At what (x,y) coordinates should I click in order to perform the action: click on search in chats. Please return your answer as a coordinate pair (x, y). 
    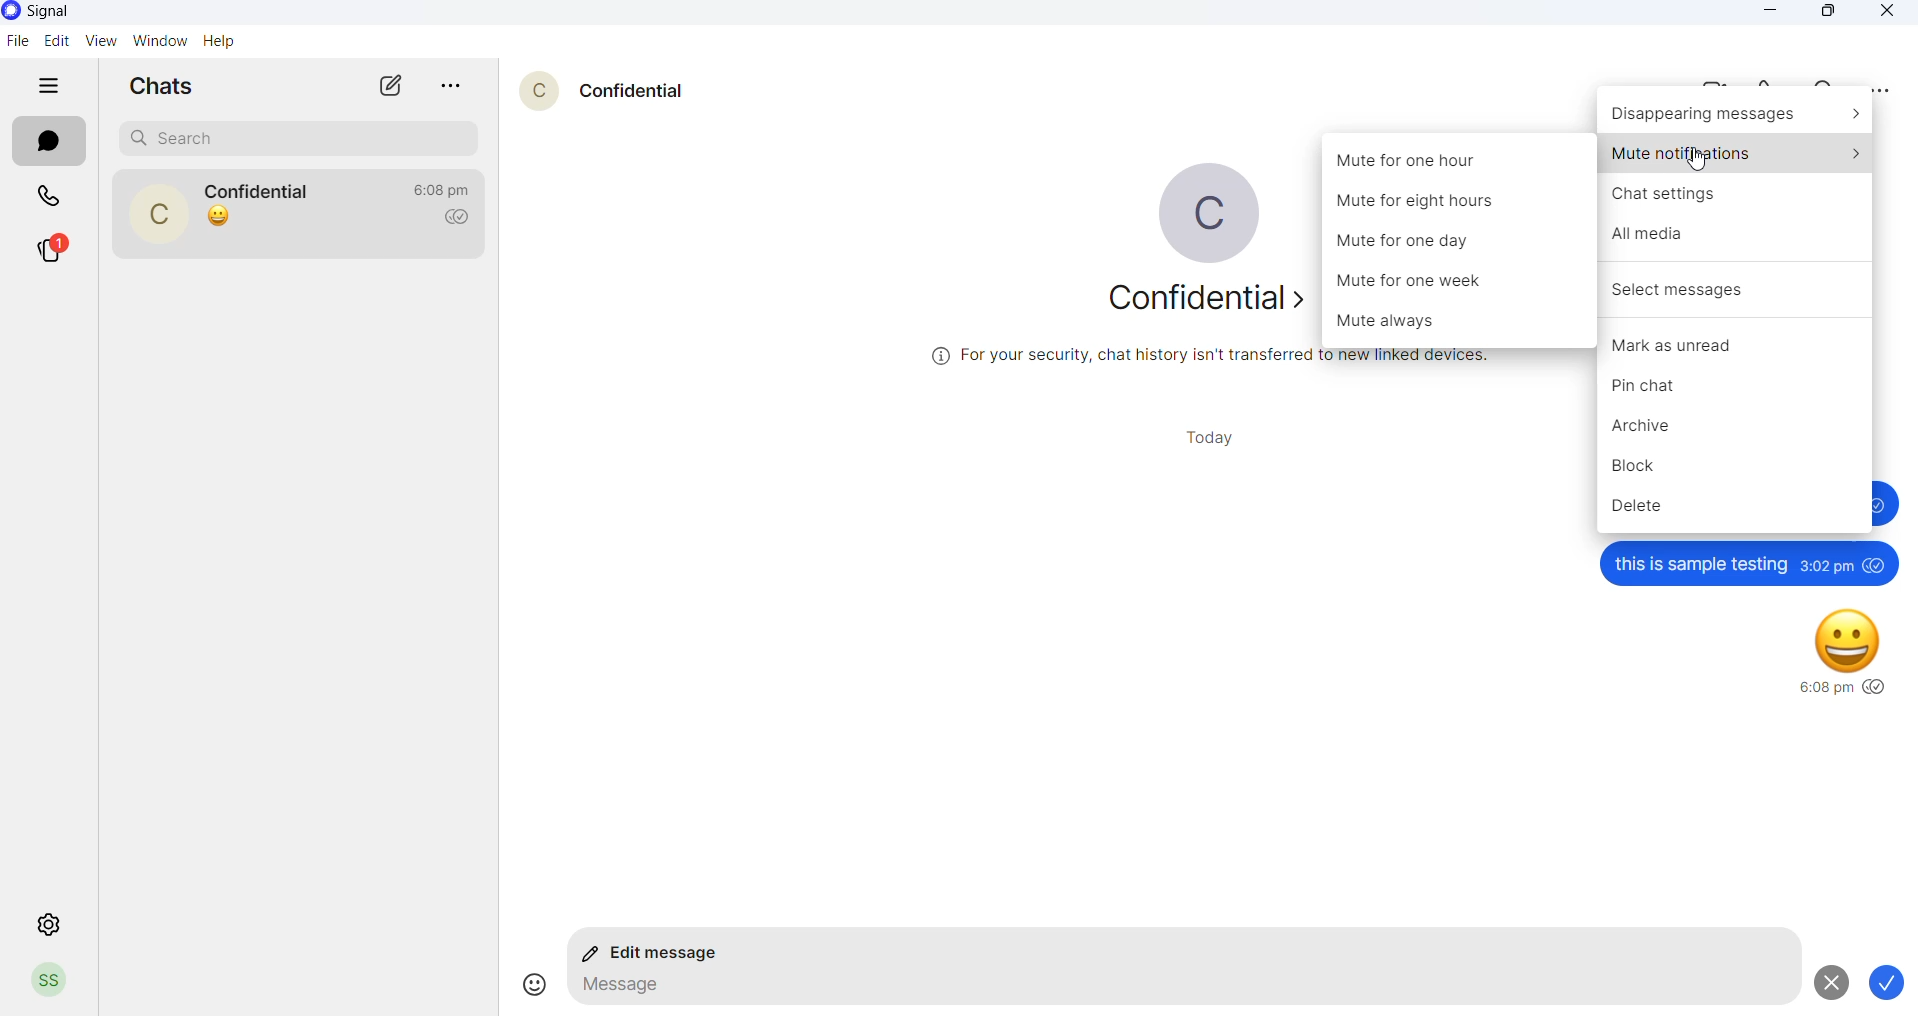
    Looking at the image, I should click on (1825, 79).